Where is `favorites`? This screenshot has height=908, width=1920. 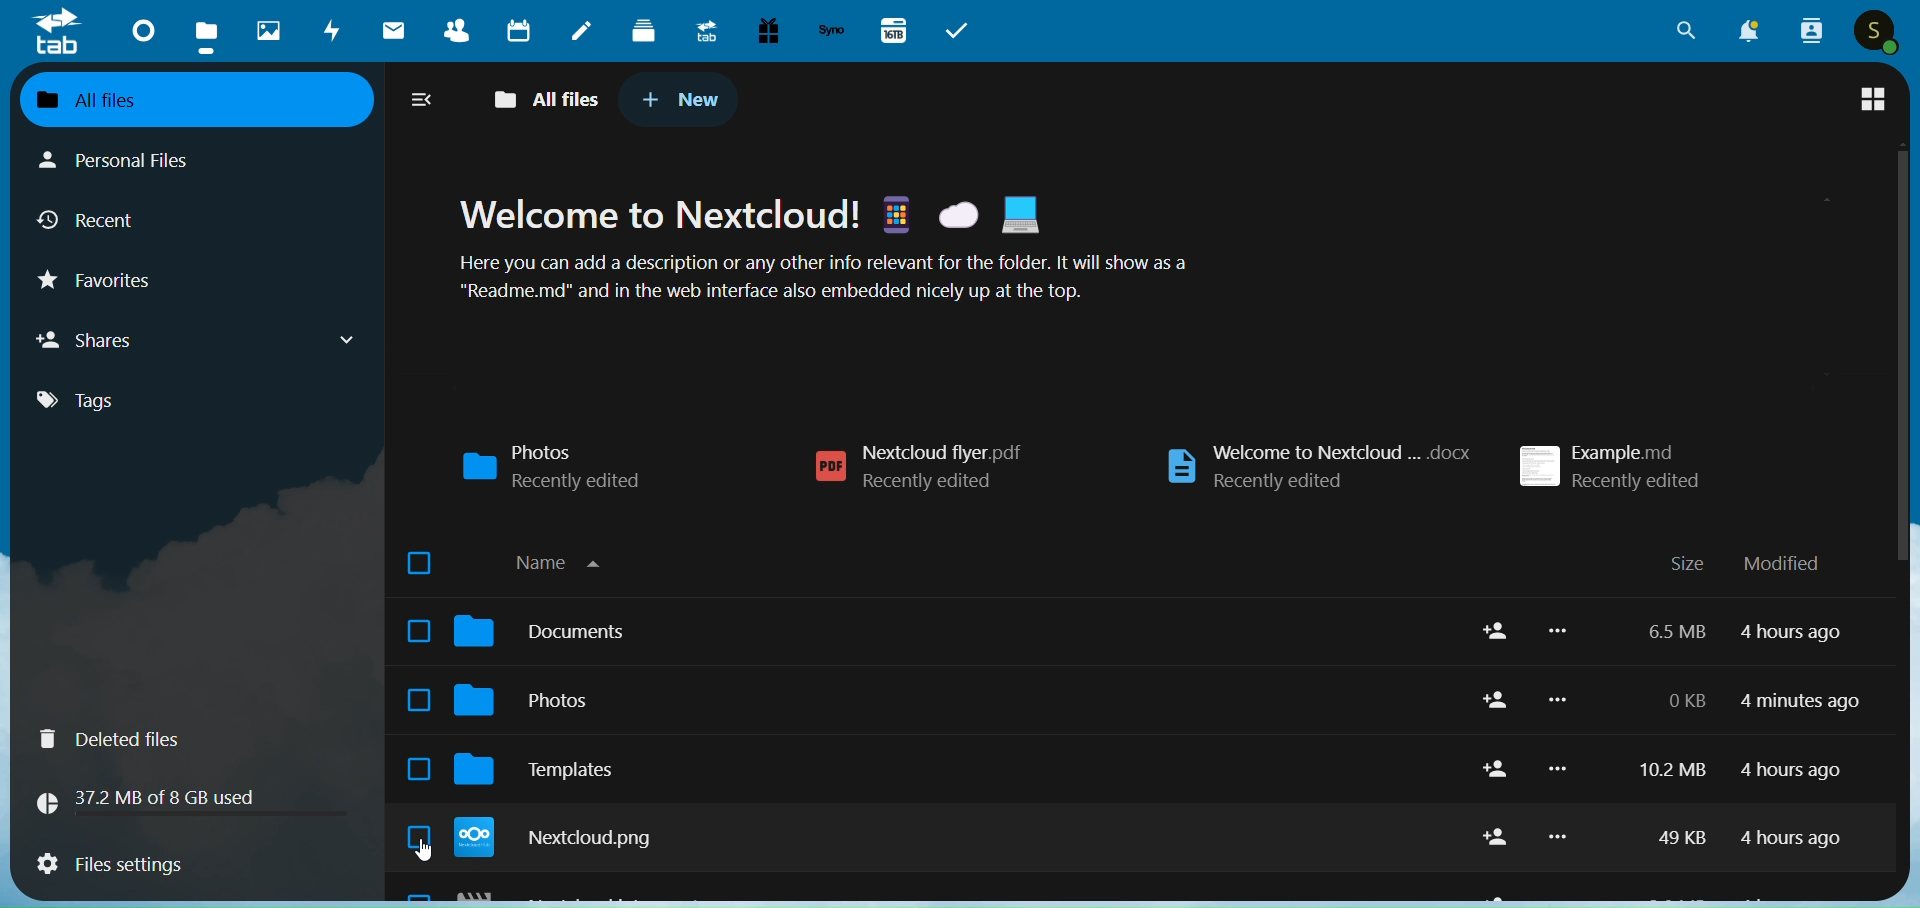
favorites is located at coordinates (102, 281).